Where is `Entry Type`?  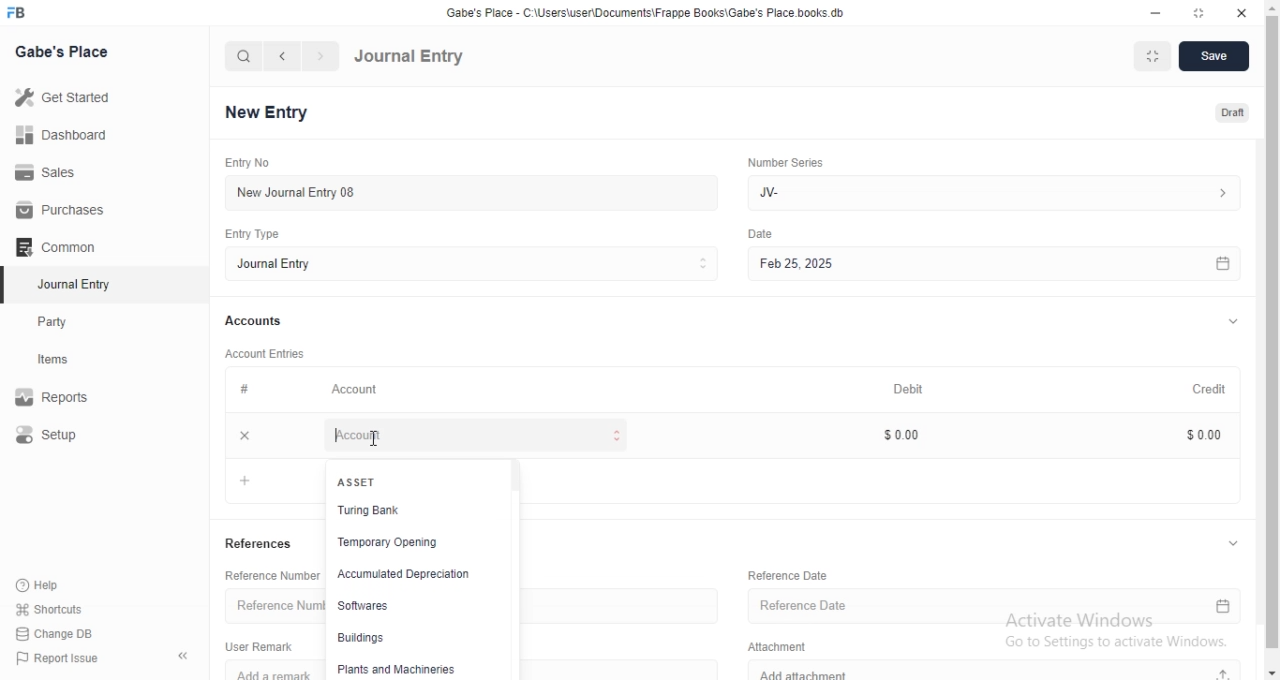 Entry Type is located at coordinates (250, 234).